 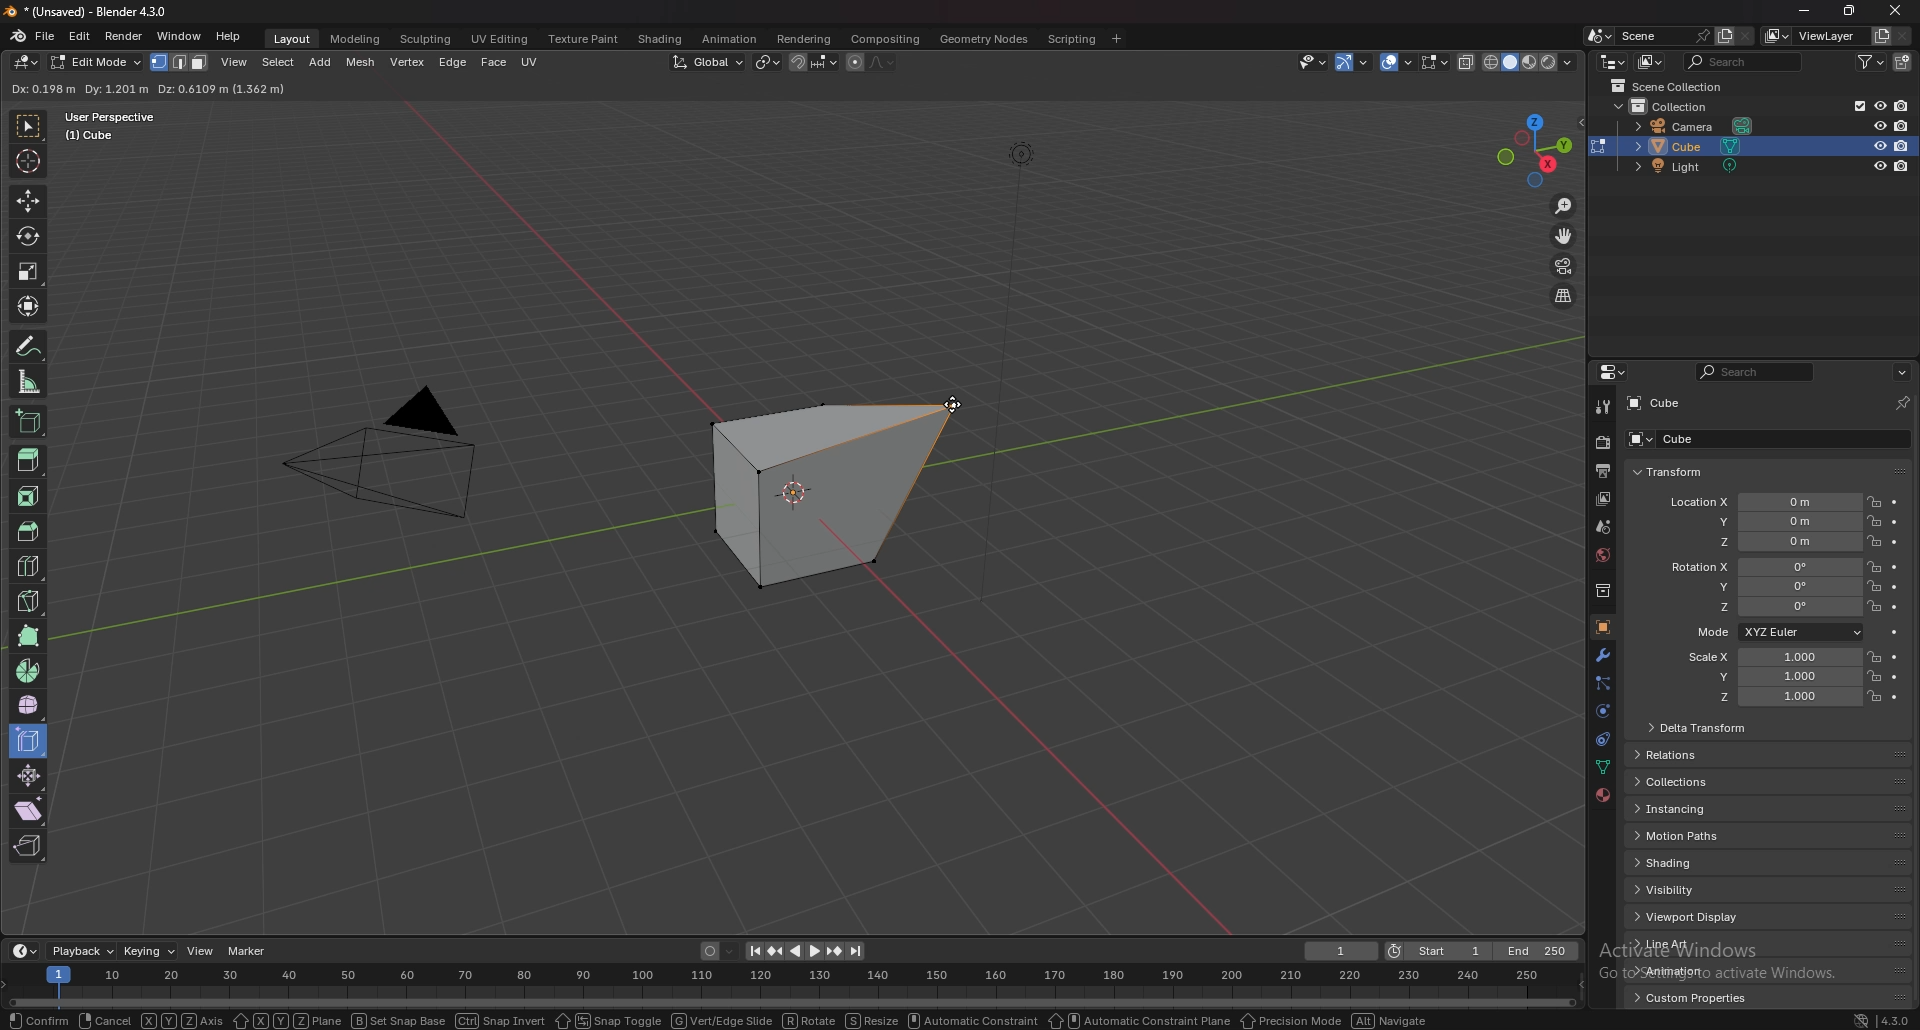 What do you see at coordinates (28, 809) in the screenshot?
I see `shear` at bounding box center [28, 809].